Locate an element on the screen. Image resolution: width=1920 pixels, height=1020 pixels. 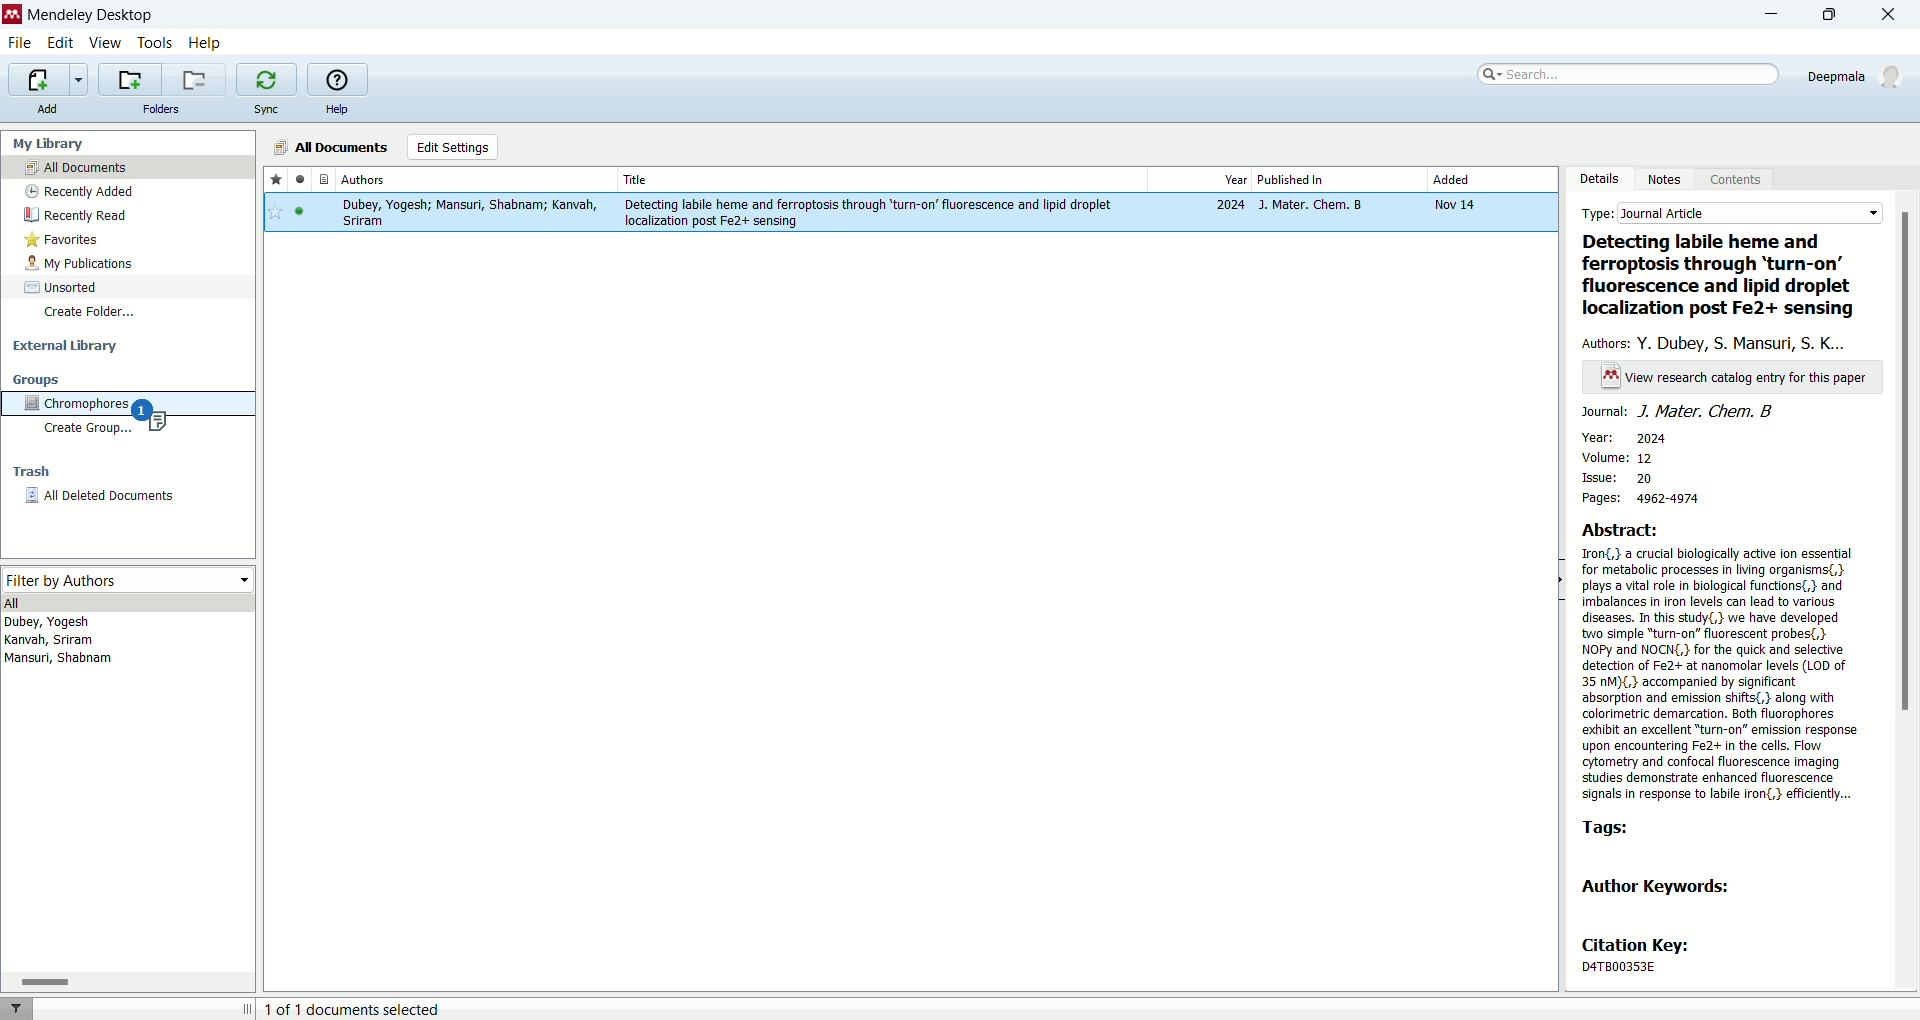
authors is located at coordinates (1720, 342).